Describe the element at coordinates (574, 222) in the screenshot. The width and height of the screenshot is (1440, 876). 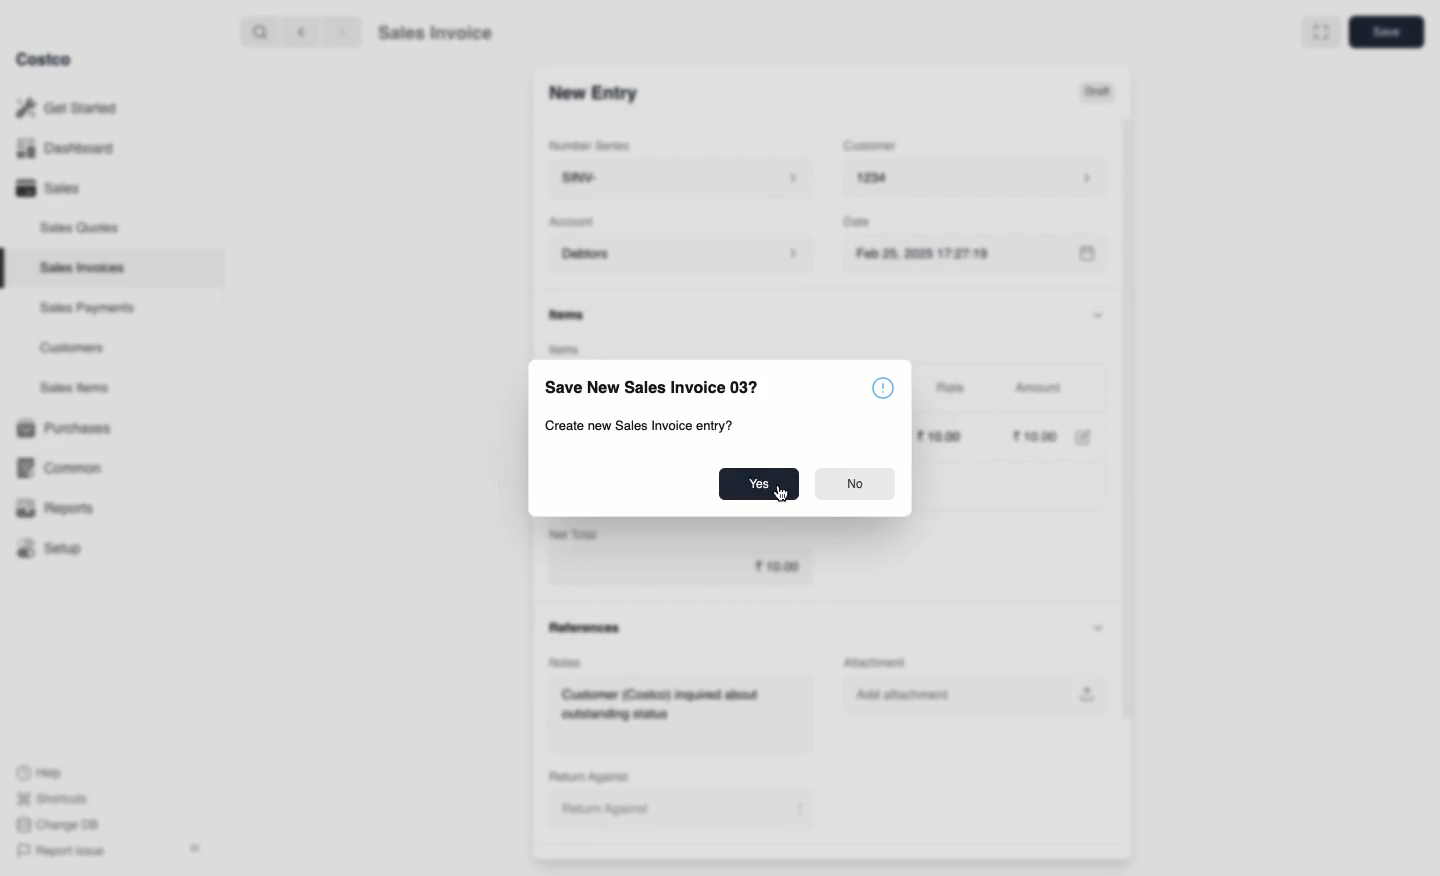
I see `‘Account` at that location.